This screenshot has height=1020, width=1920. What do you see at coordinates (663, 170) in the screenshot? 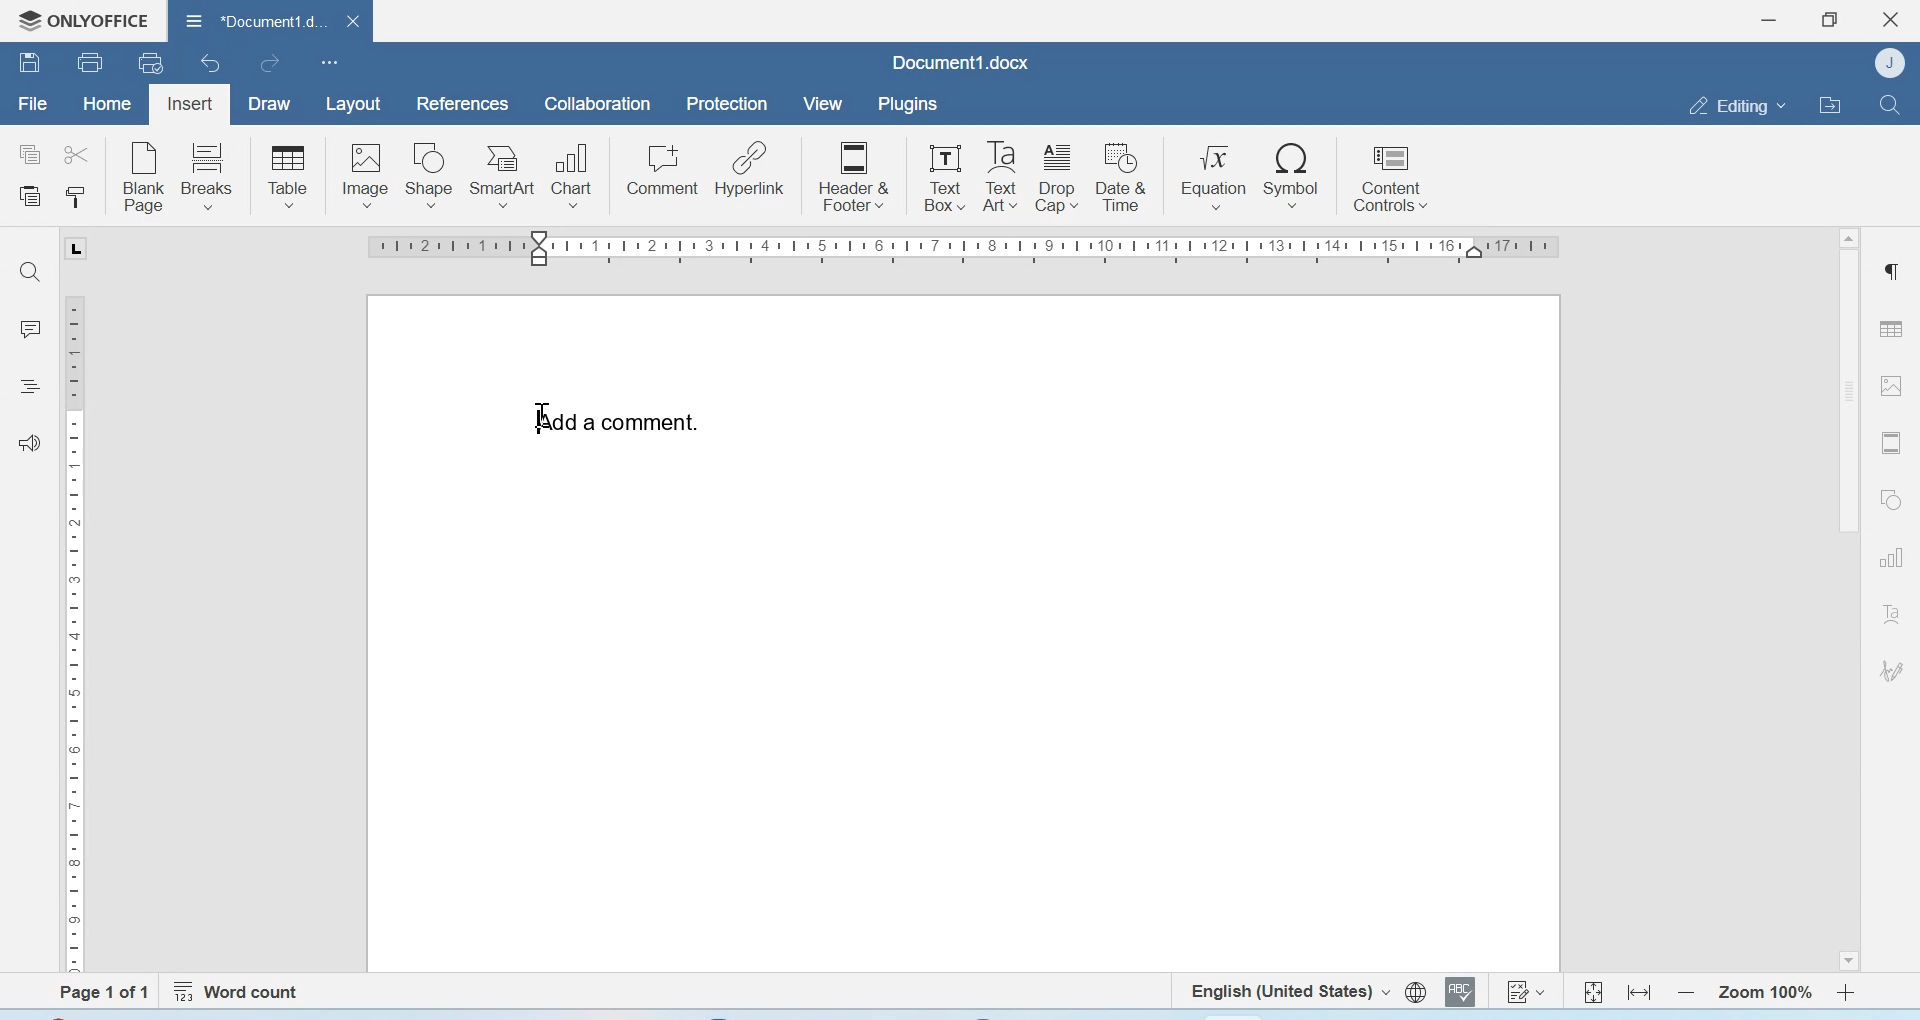
I see `Comment` at bounding box center [663, 170].